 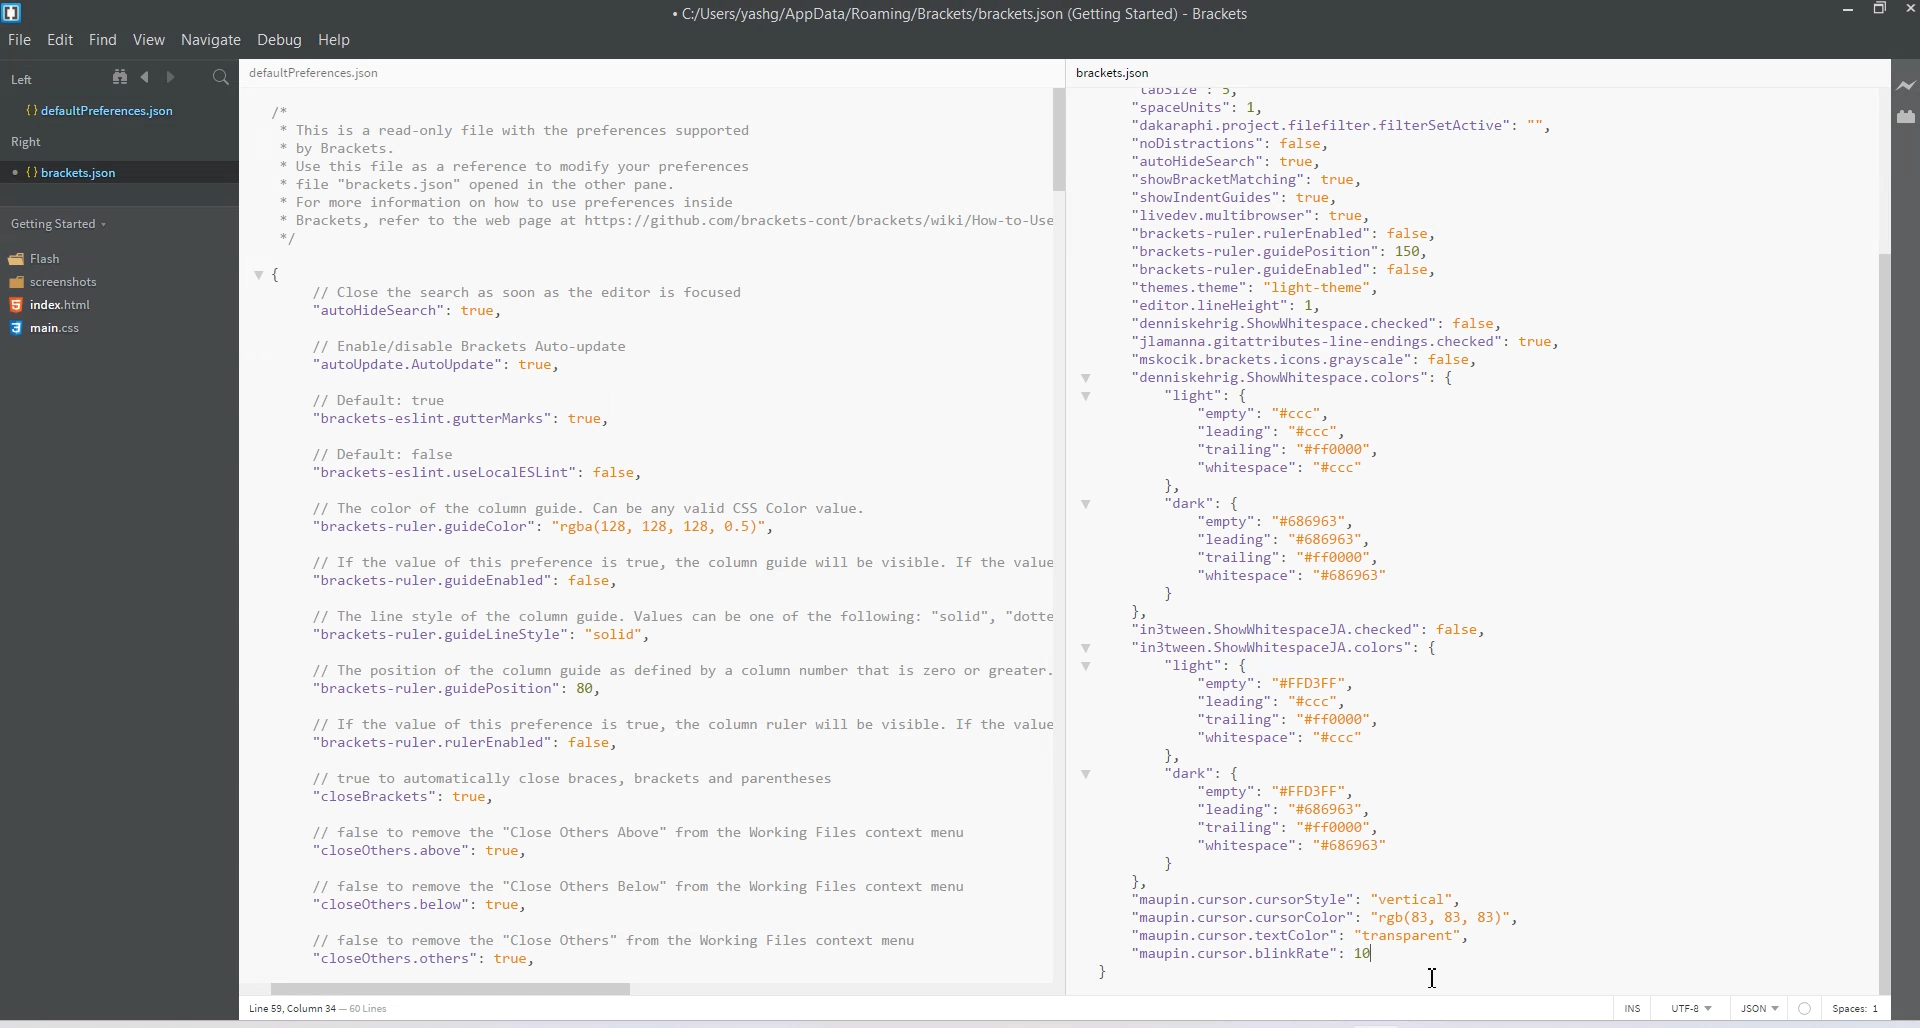 I want to click on Find, so click(x=104, y=39).